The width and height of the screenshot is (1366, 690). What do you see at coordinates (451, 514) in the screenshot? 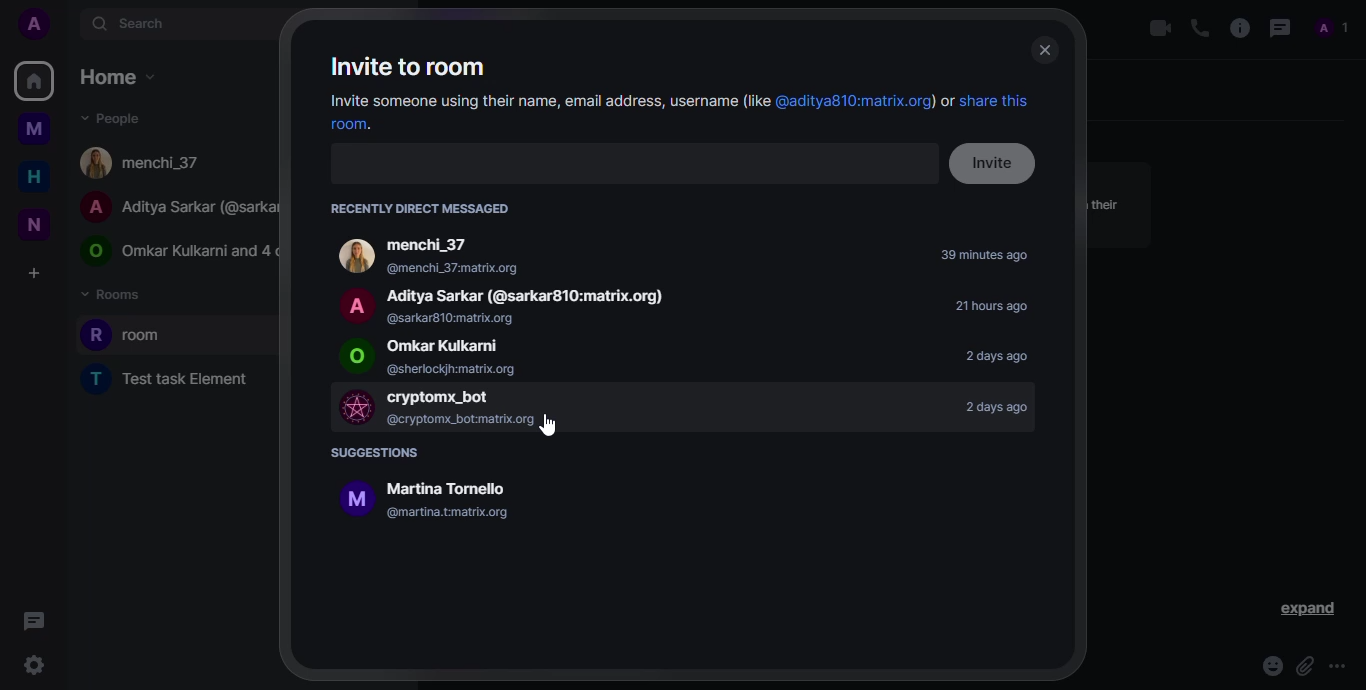
I see `@martina.t:matrix.org` at bounding box center [451, 514].